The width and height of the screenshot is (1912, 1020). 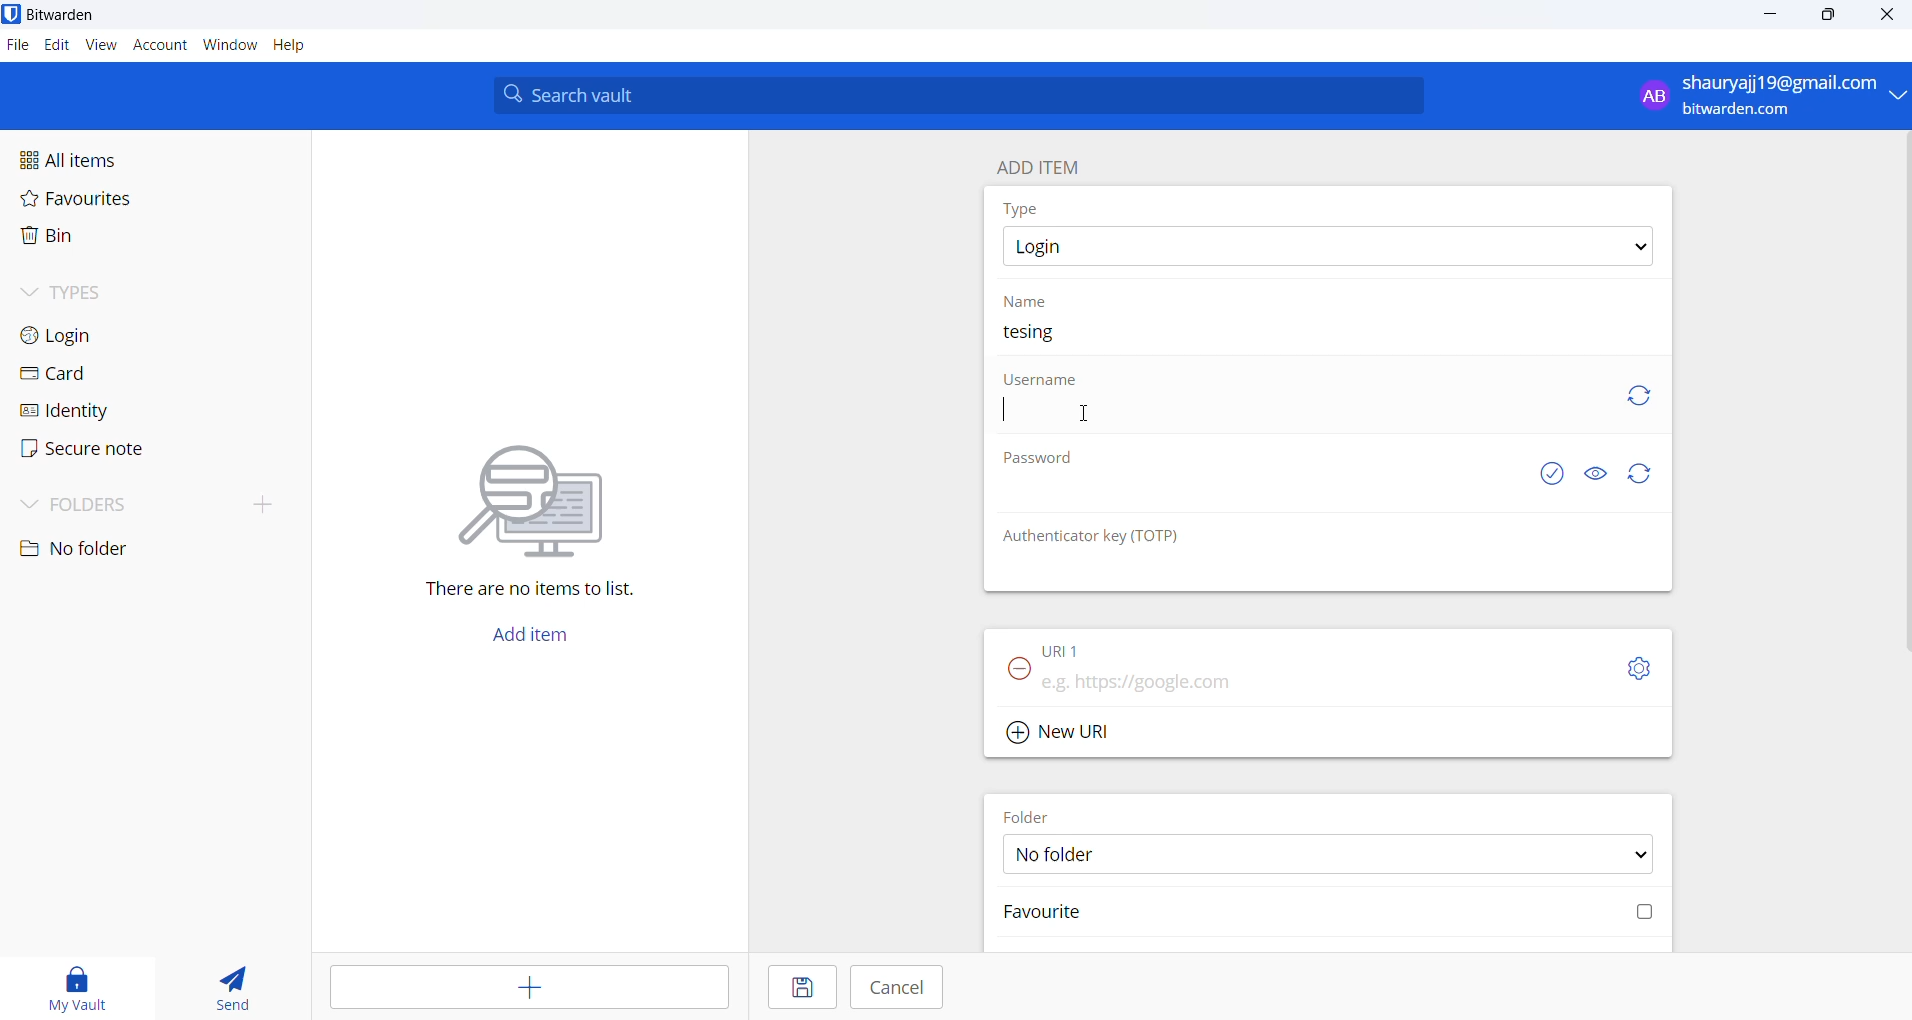 I want to click on no folder, so click(x=136, y=549).